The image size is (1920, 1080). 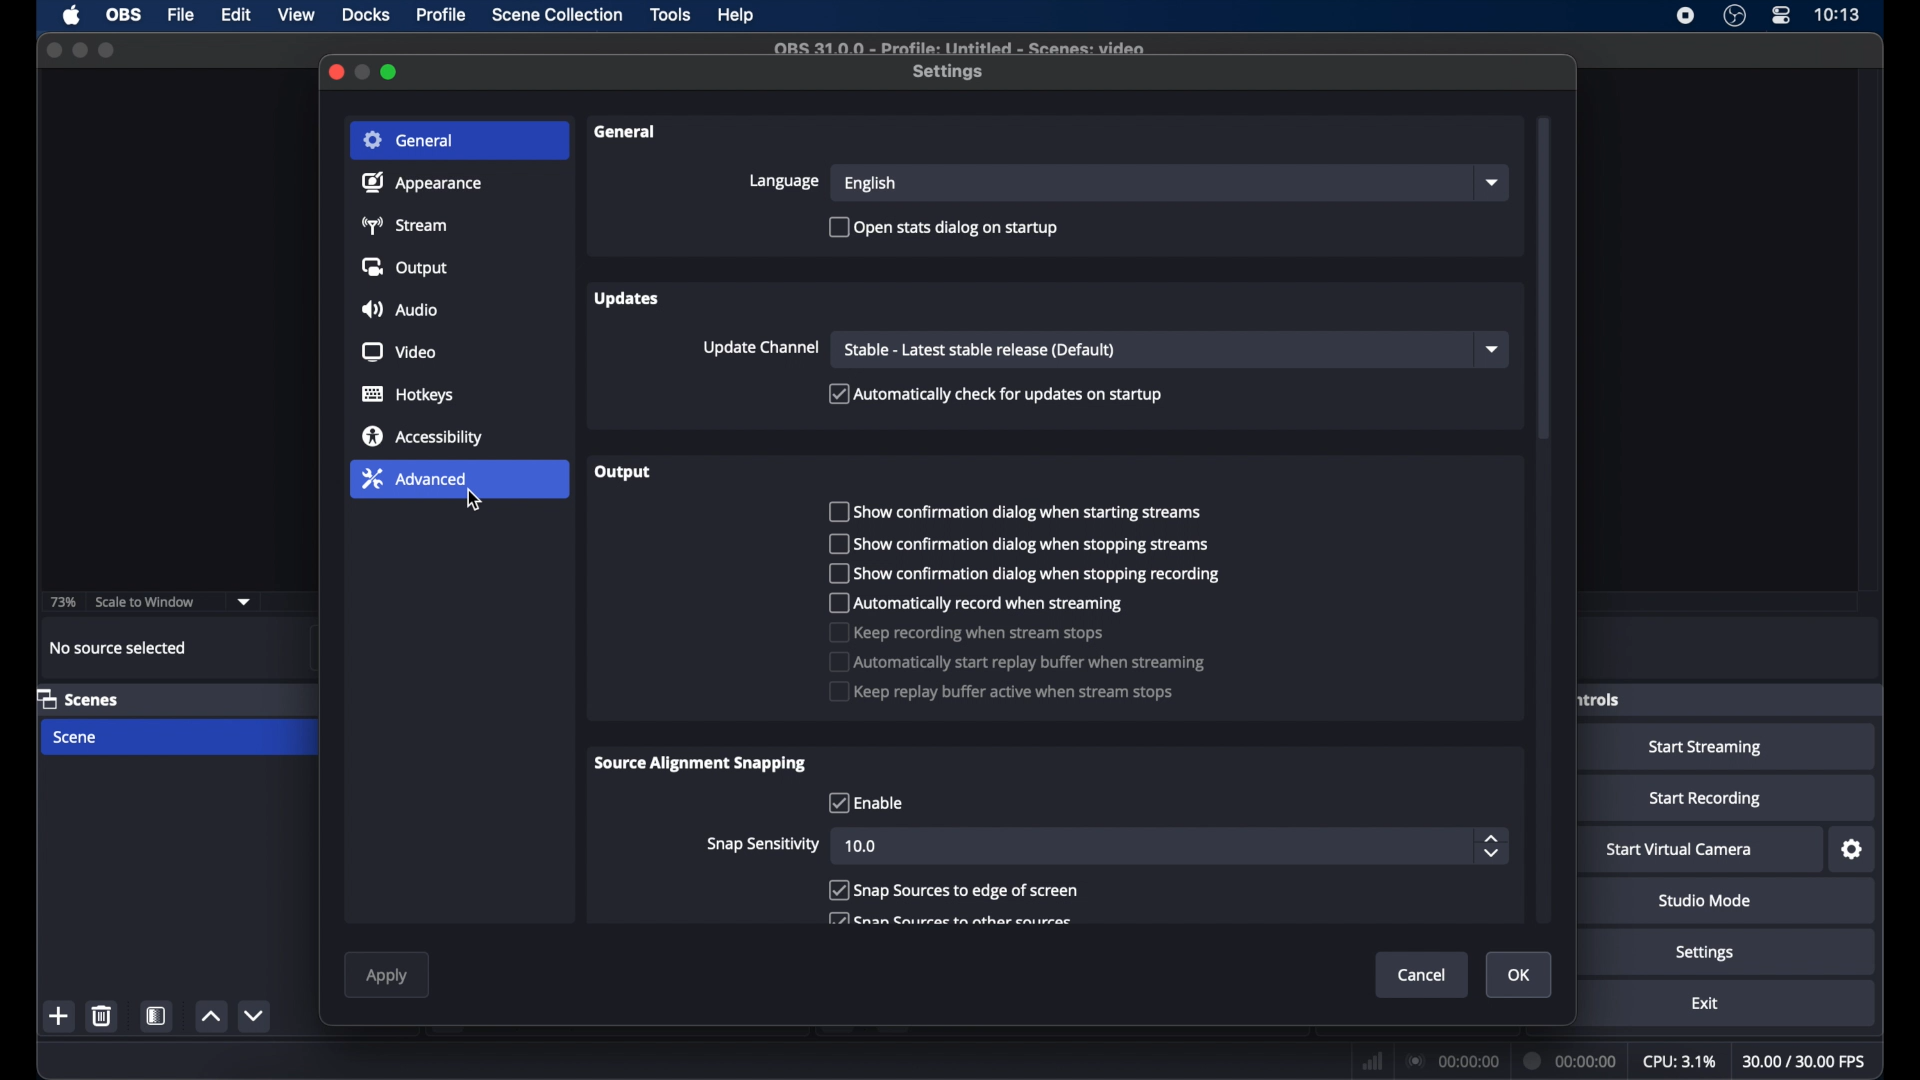 What do you see at coordinates (1492, 845) in the screenshot?
I see `stepper buttons` at bounding box center [1492, 845].